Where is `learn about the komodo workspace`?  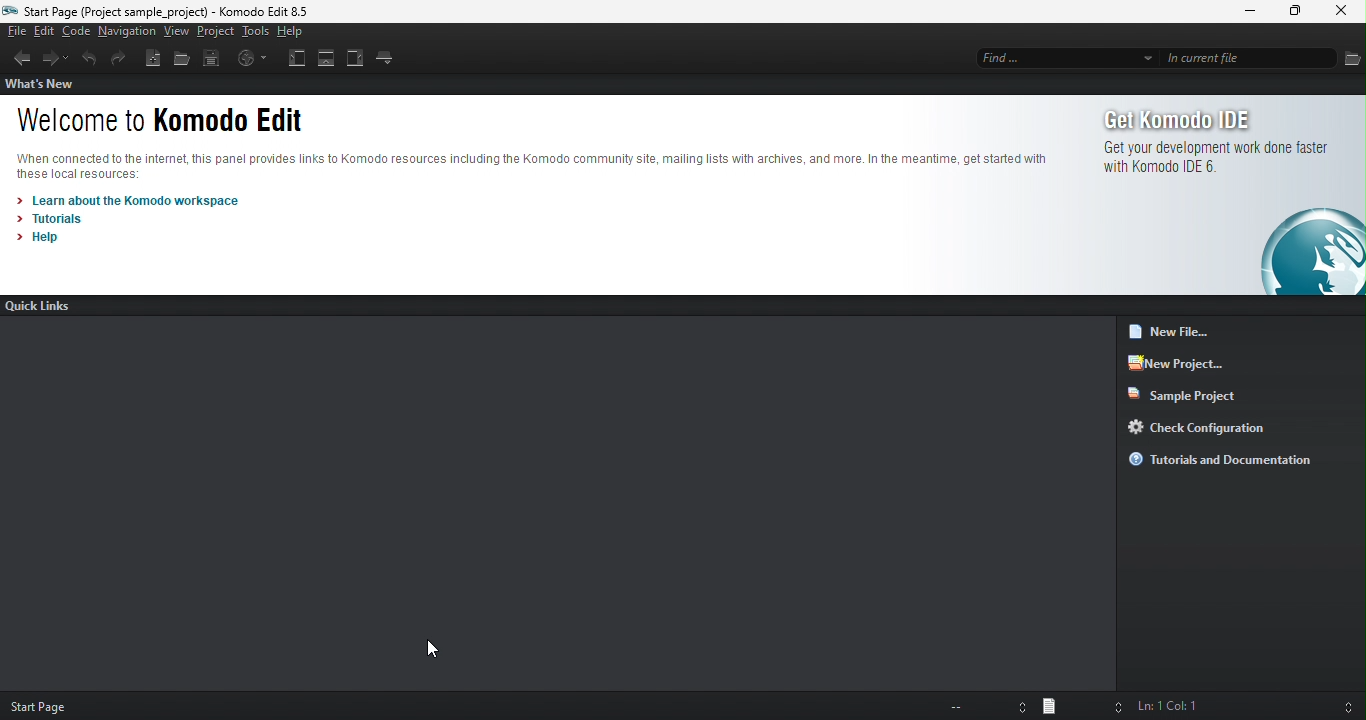
learn about the komodo workspace is located at coordinates (119, 198).